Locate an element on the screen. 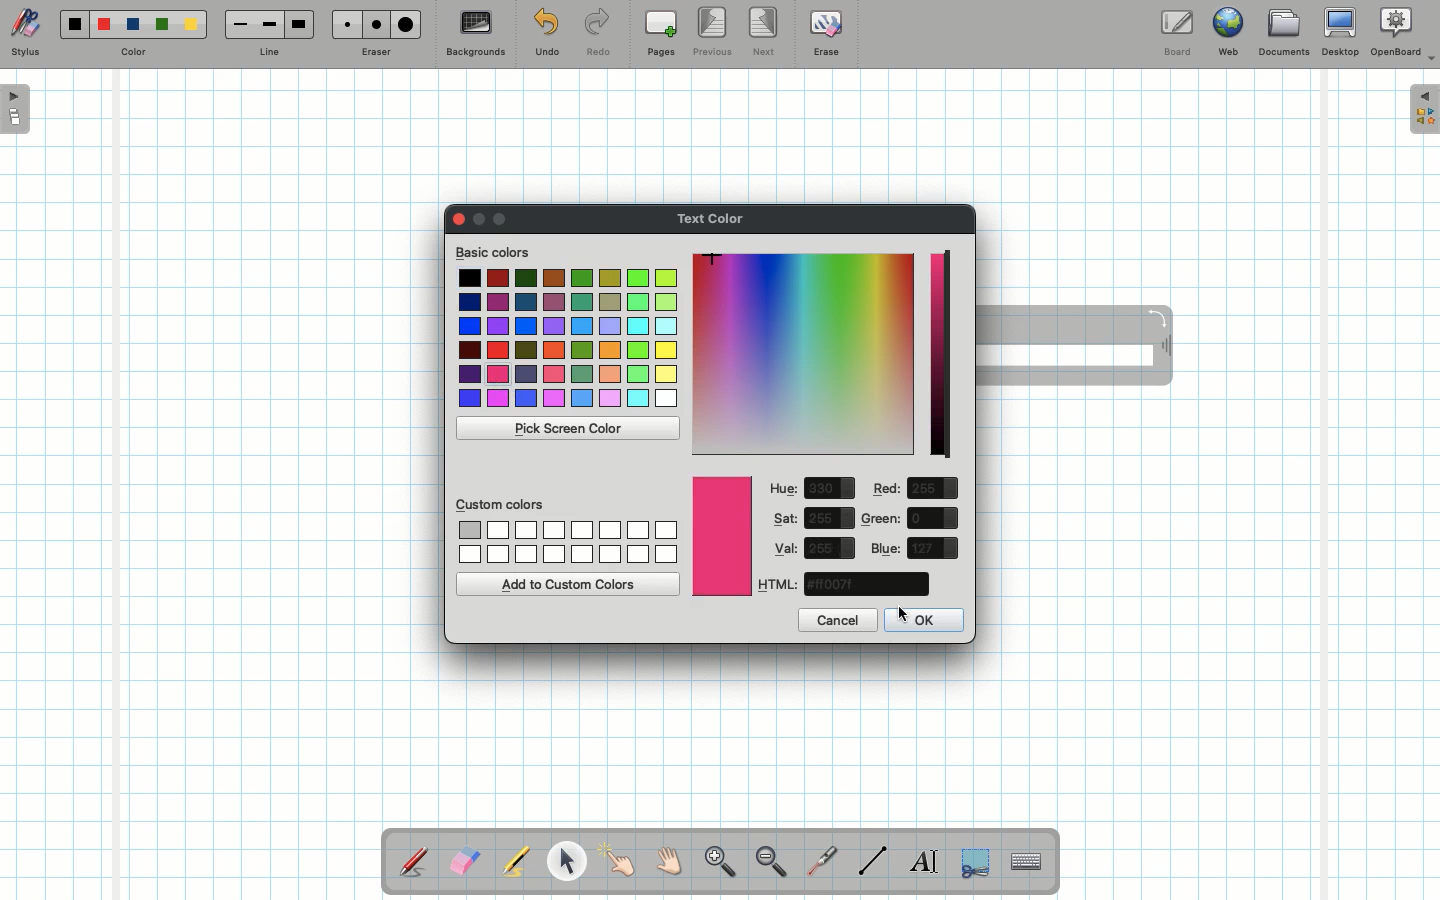  Cancel is located at coordinates (837, 620).